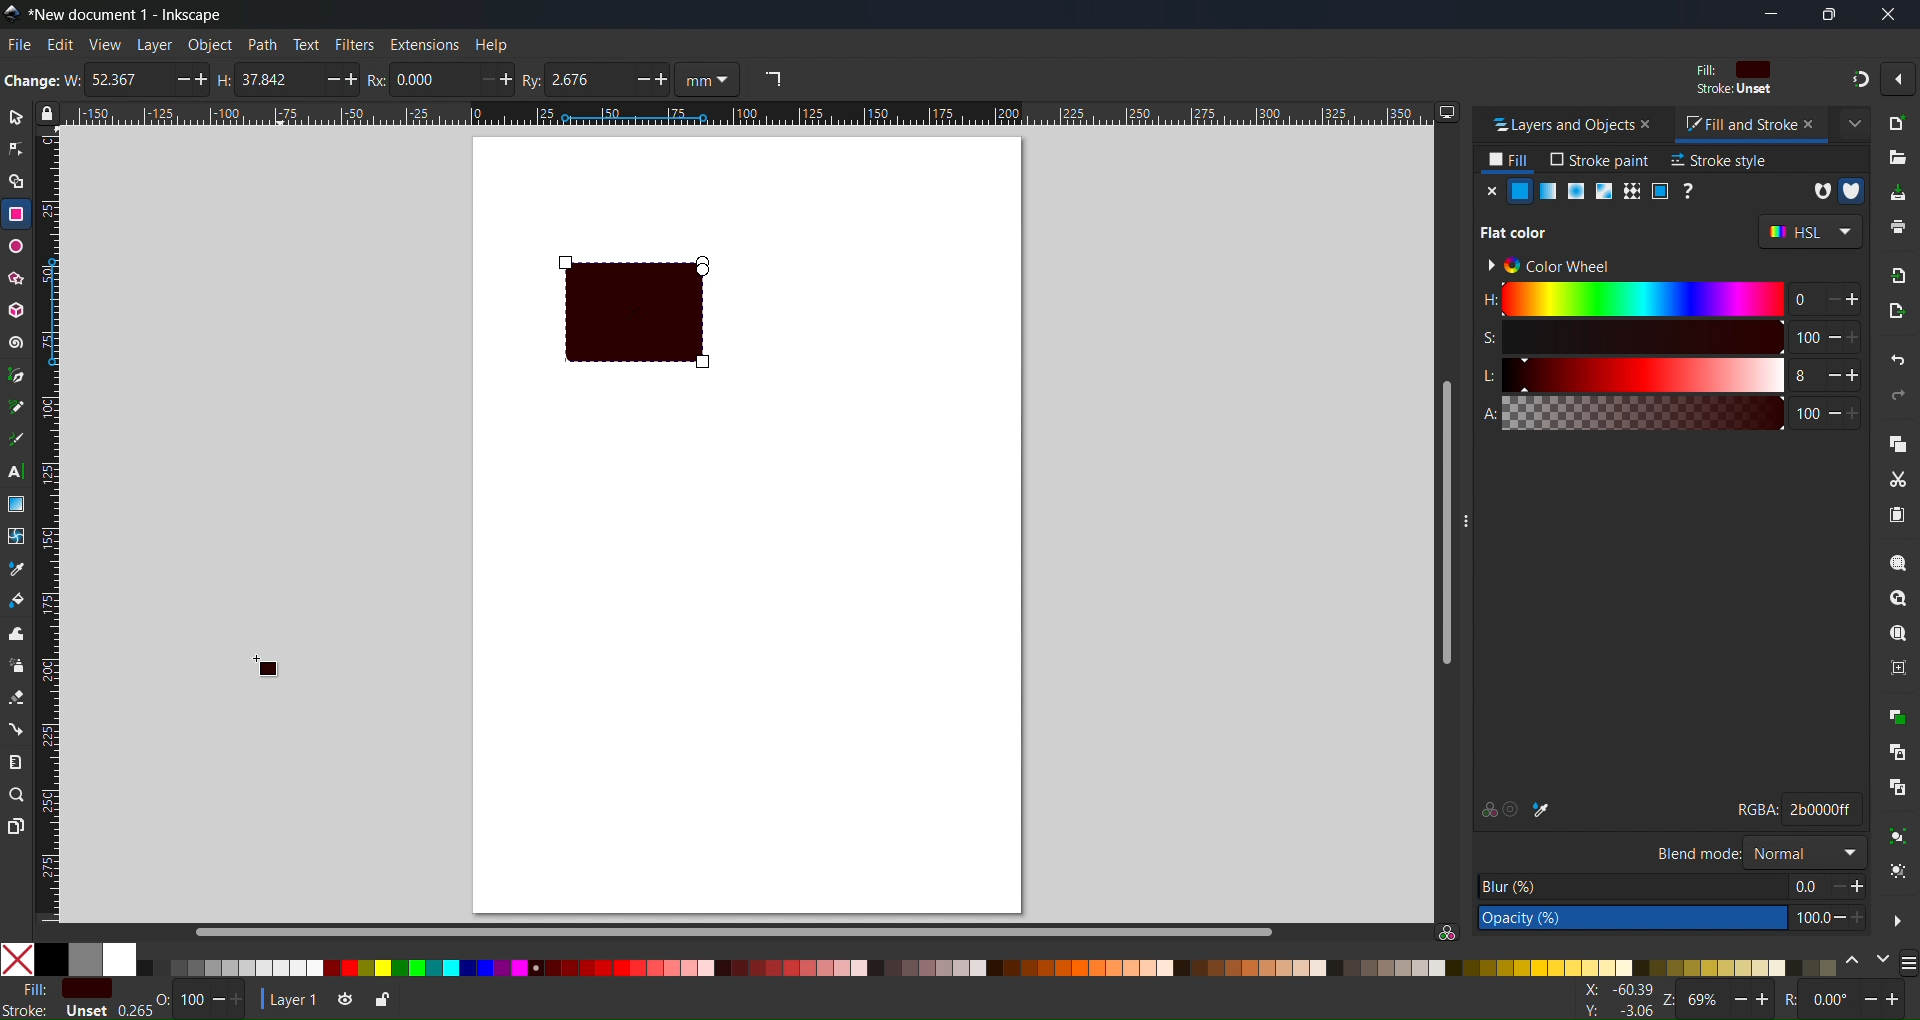 Image resolution: width=1920 pixels, height=1020 pixels. I want to click on Make sharp corner, so click(772, 80).